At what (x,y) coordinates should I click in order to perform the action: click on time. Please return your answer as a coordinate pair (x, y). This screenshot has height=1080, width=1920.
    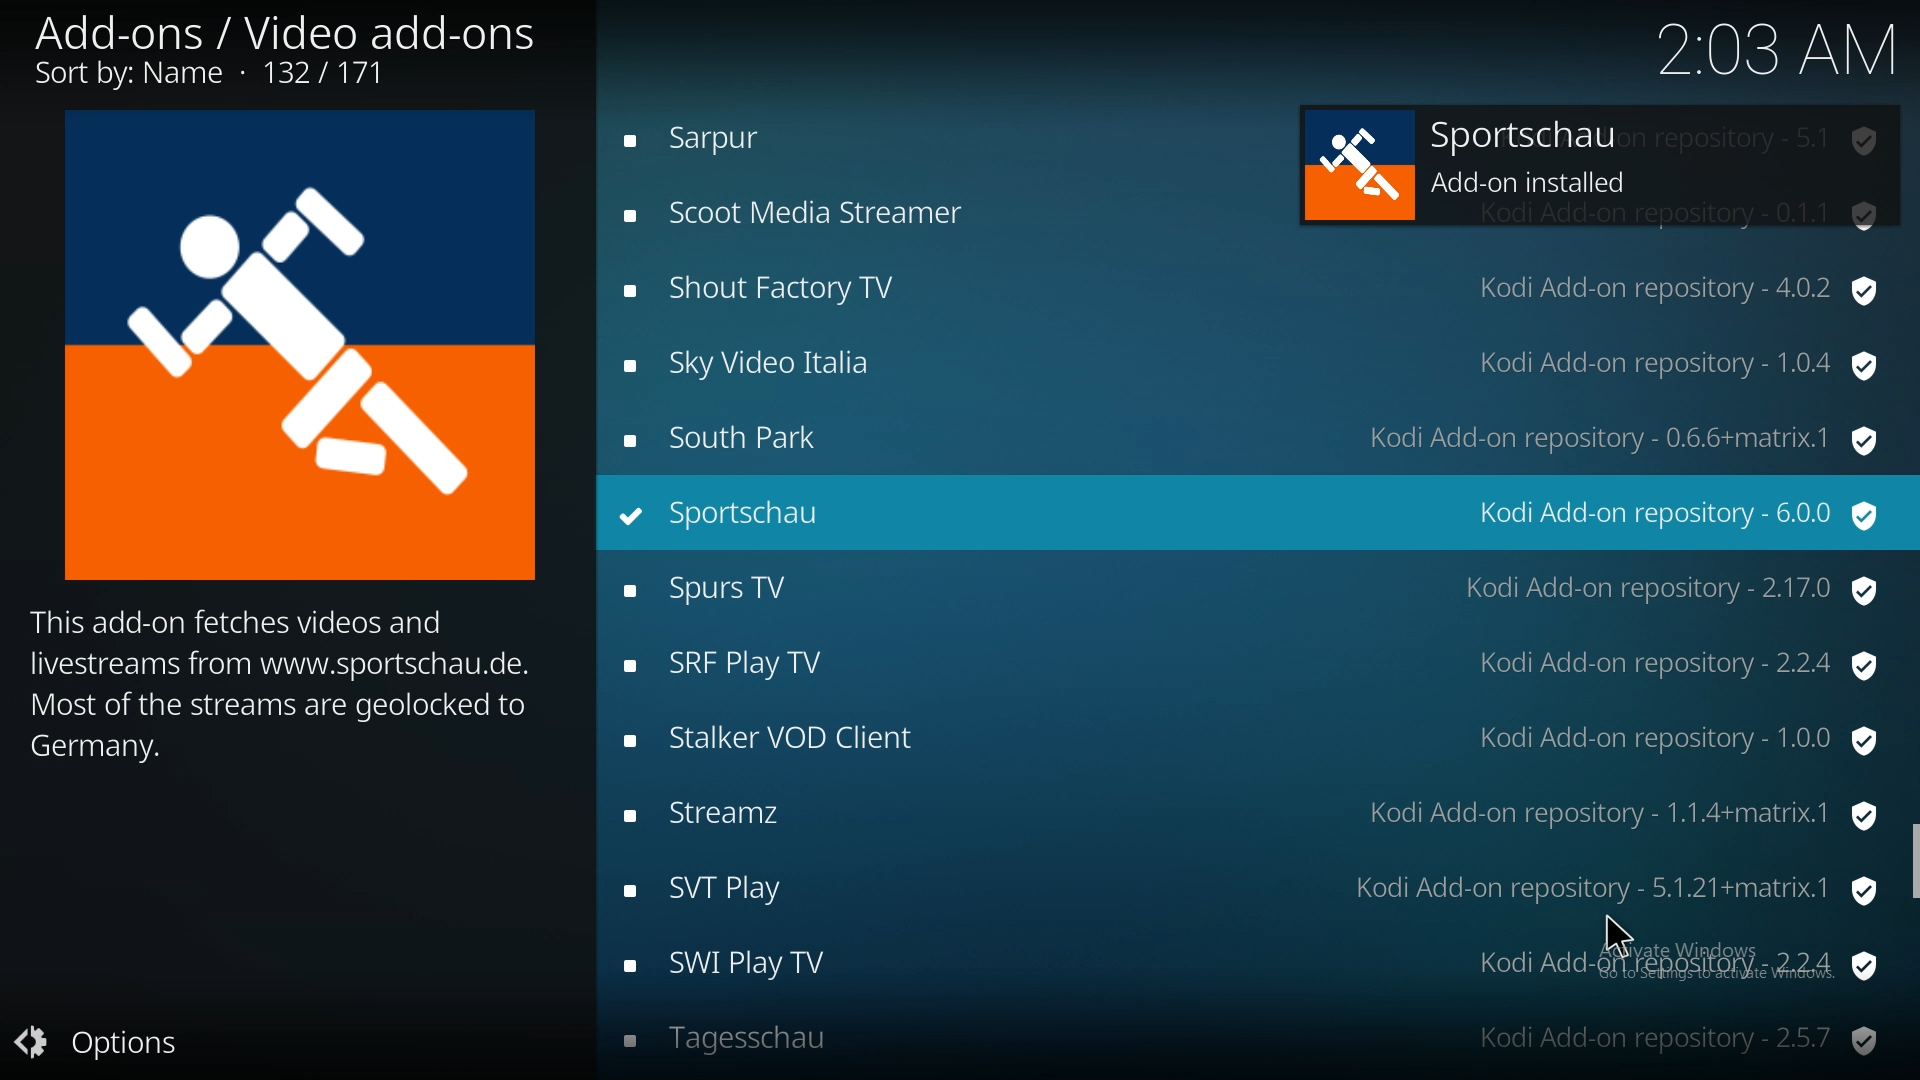
    Looking at the image, I should click on (1776, 49).